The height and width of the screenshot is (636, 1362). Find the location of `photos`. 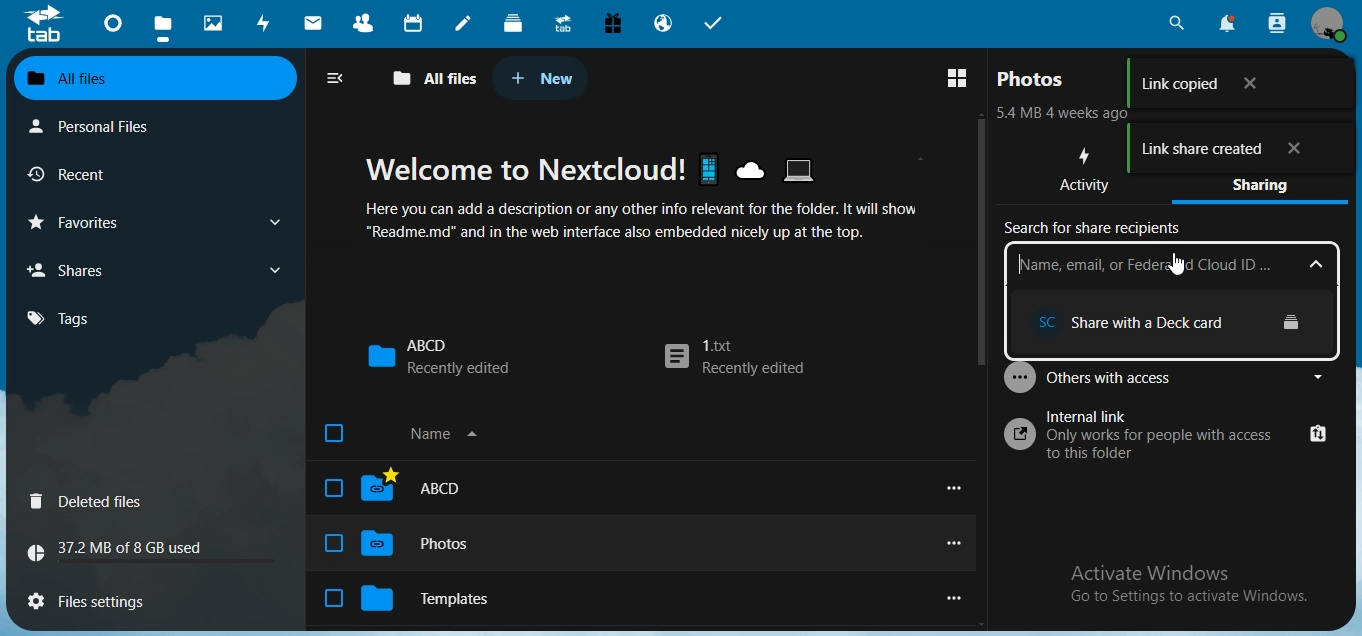

photos is located at coordinates (216, 24).